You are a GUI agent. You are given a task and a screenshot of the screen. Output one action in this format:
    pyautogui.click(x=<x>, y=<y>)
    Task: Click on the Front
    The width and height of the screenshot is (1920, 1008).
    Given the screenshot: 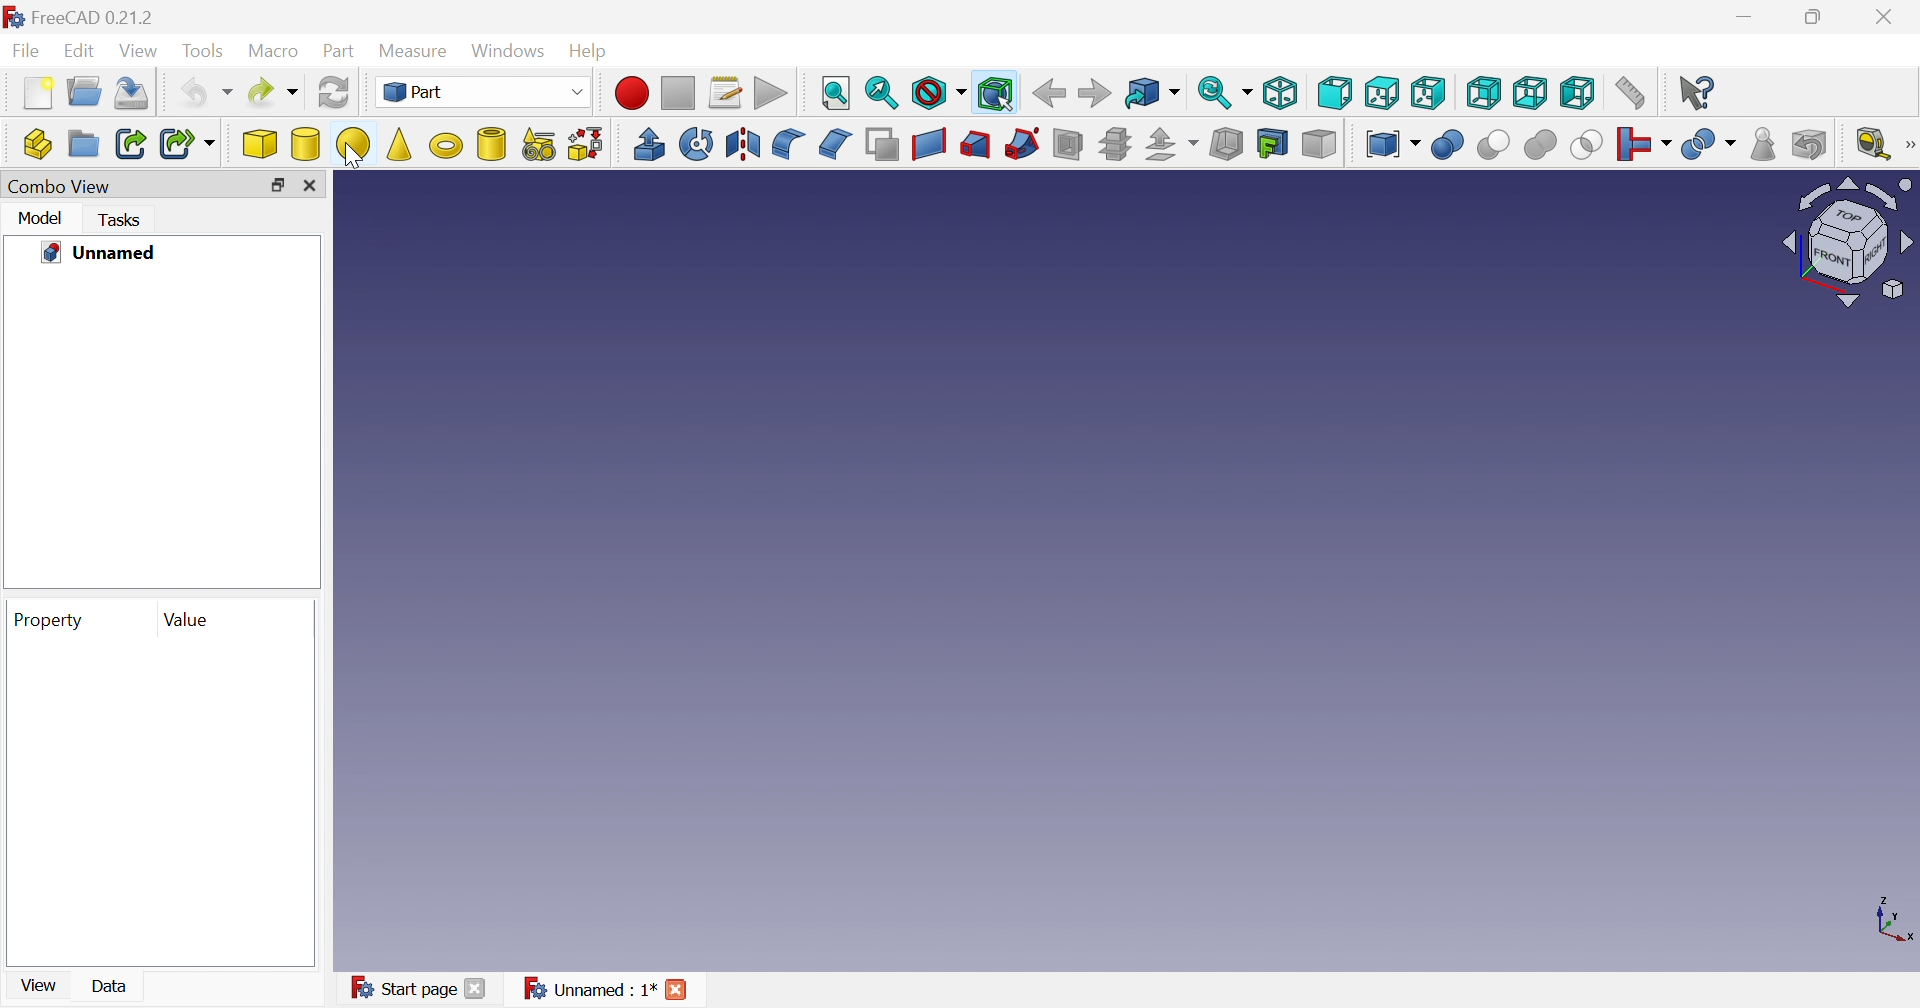 What is the action you would take?
    pyautogui.click(x=1336, y=92)
    